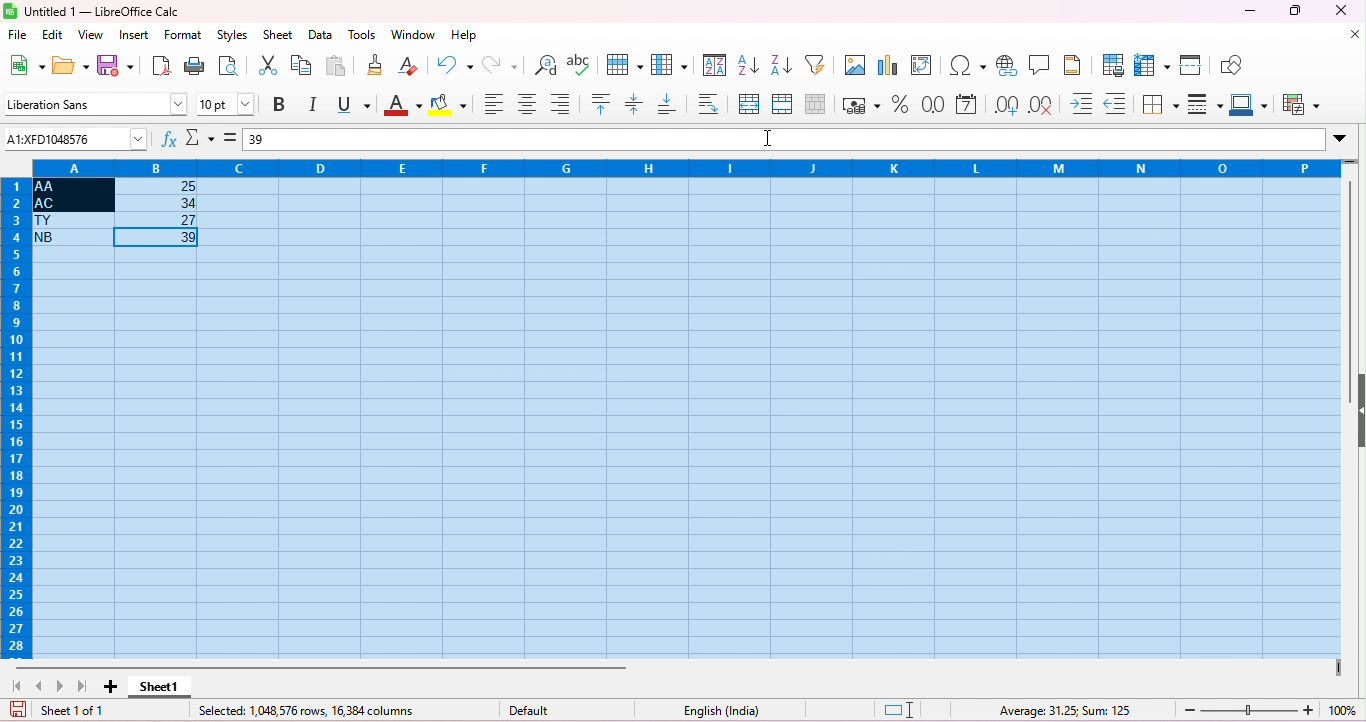 The width and height of the screenshot is (1366, 722). Describe the element at coordinates (900, 103) in the screenshot. I see `format as percent` at that location.